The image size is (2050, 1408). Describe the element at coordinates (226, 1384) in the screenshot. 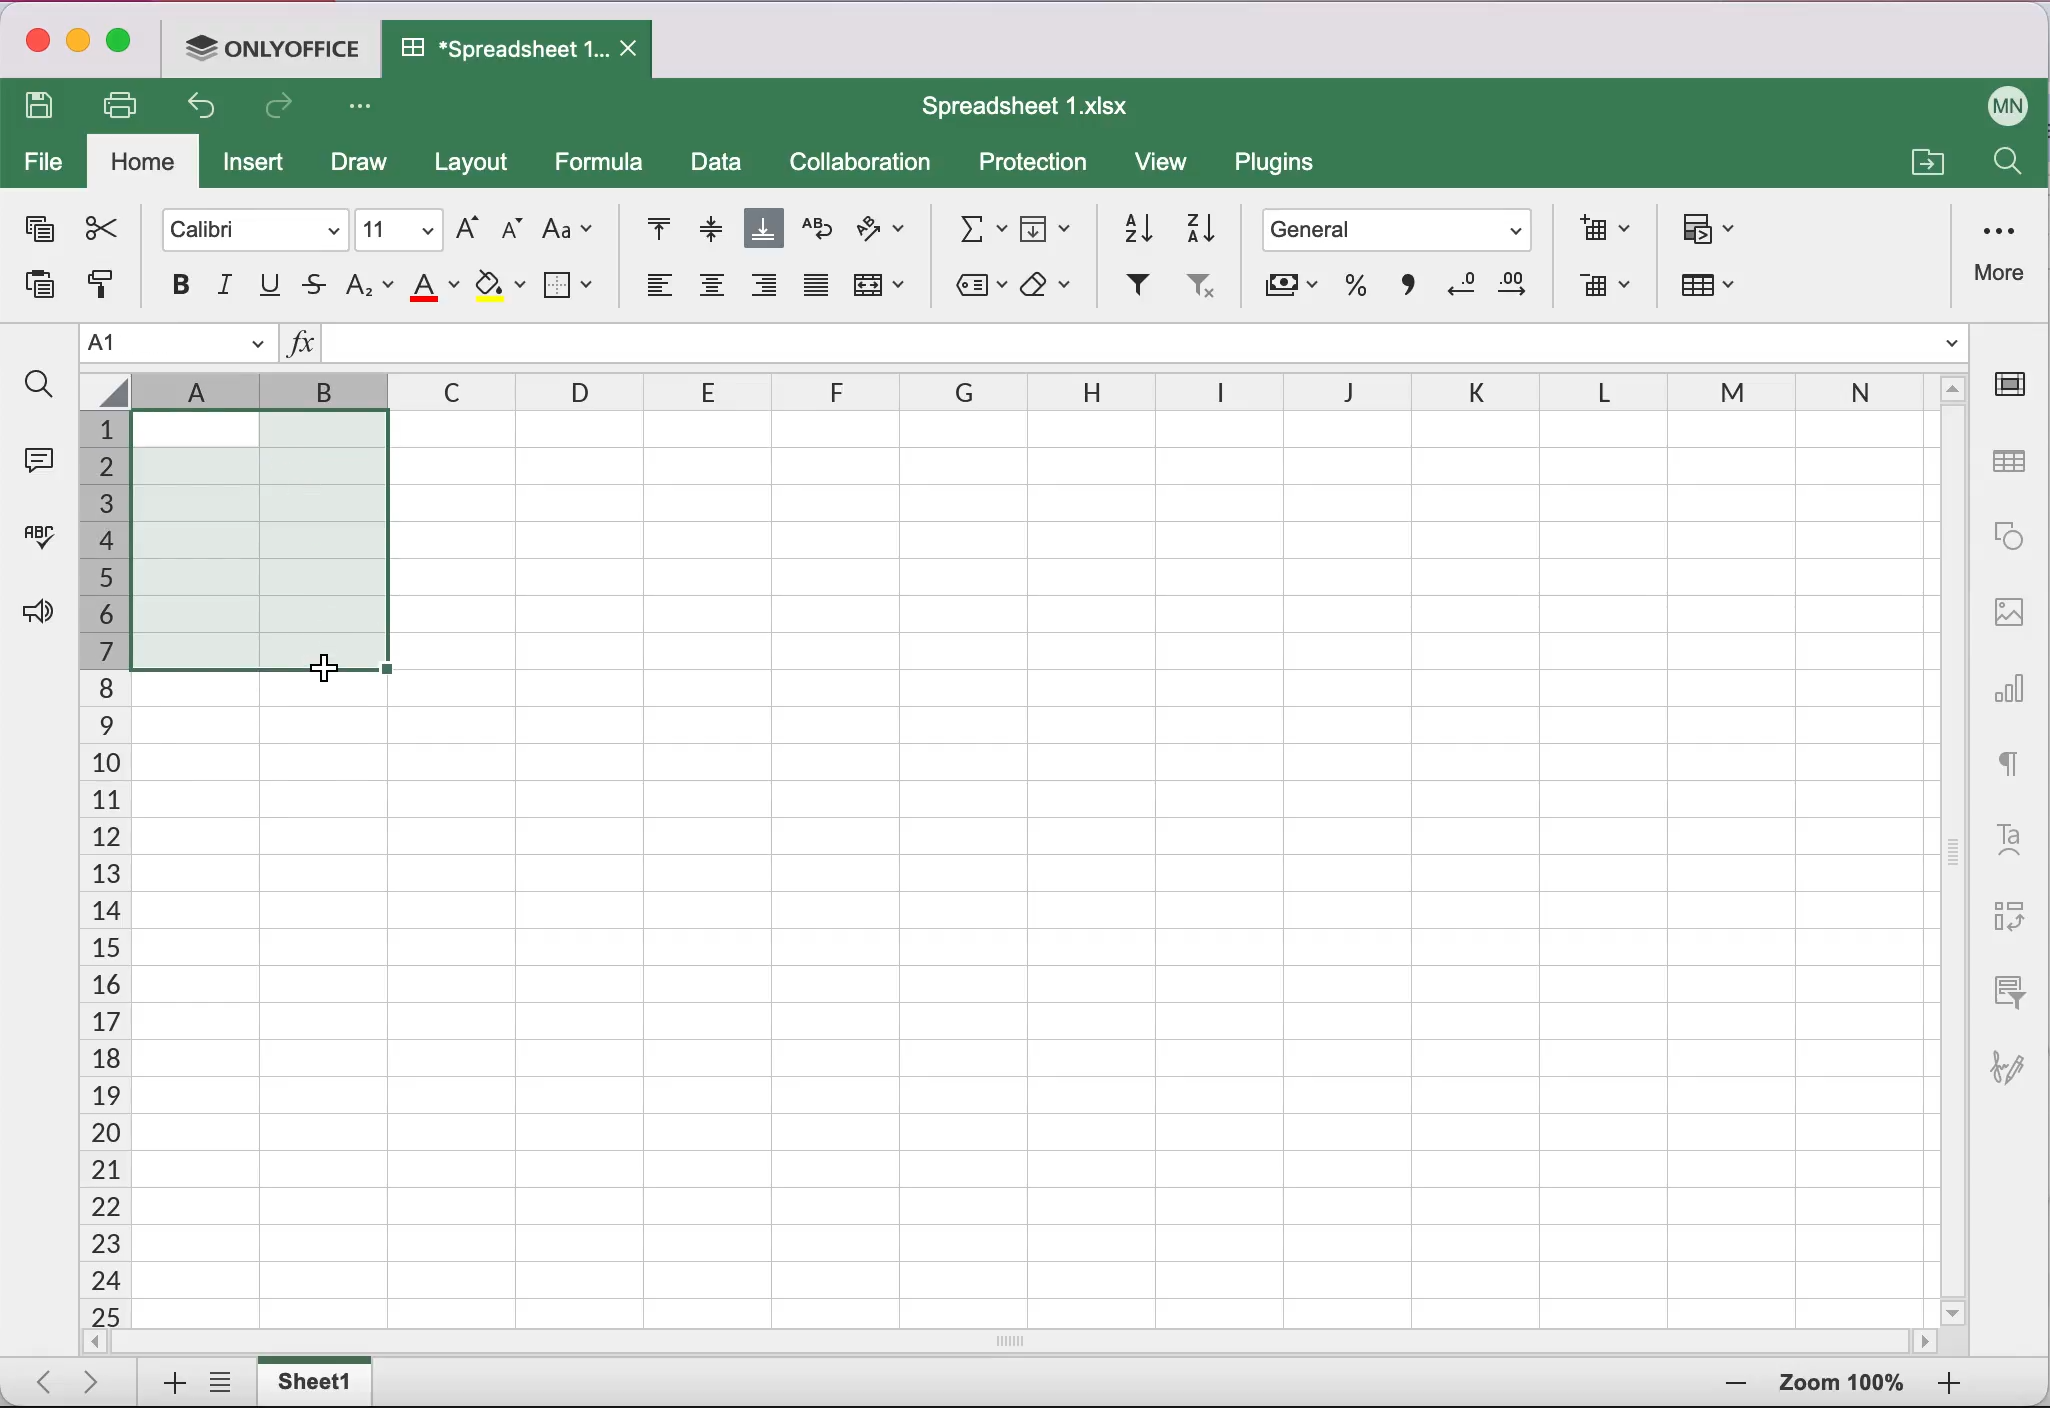

I see `list of sheets` at that location.